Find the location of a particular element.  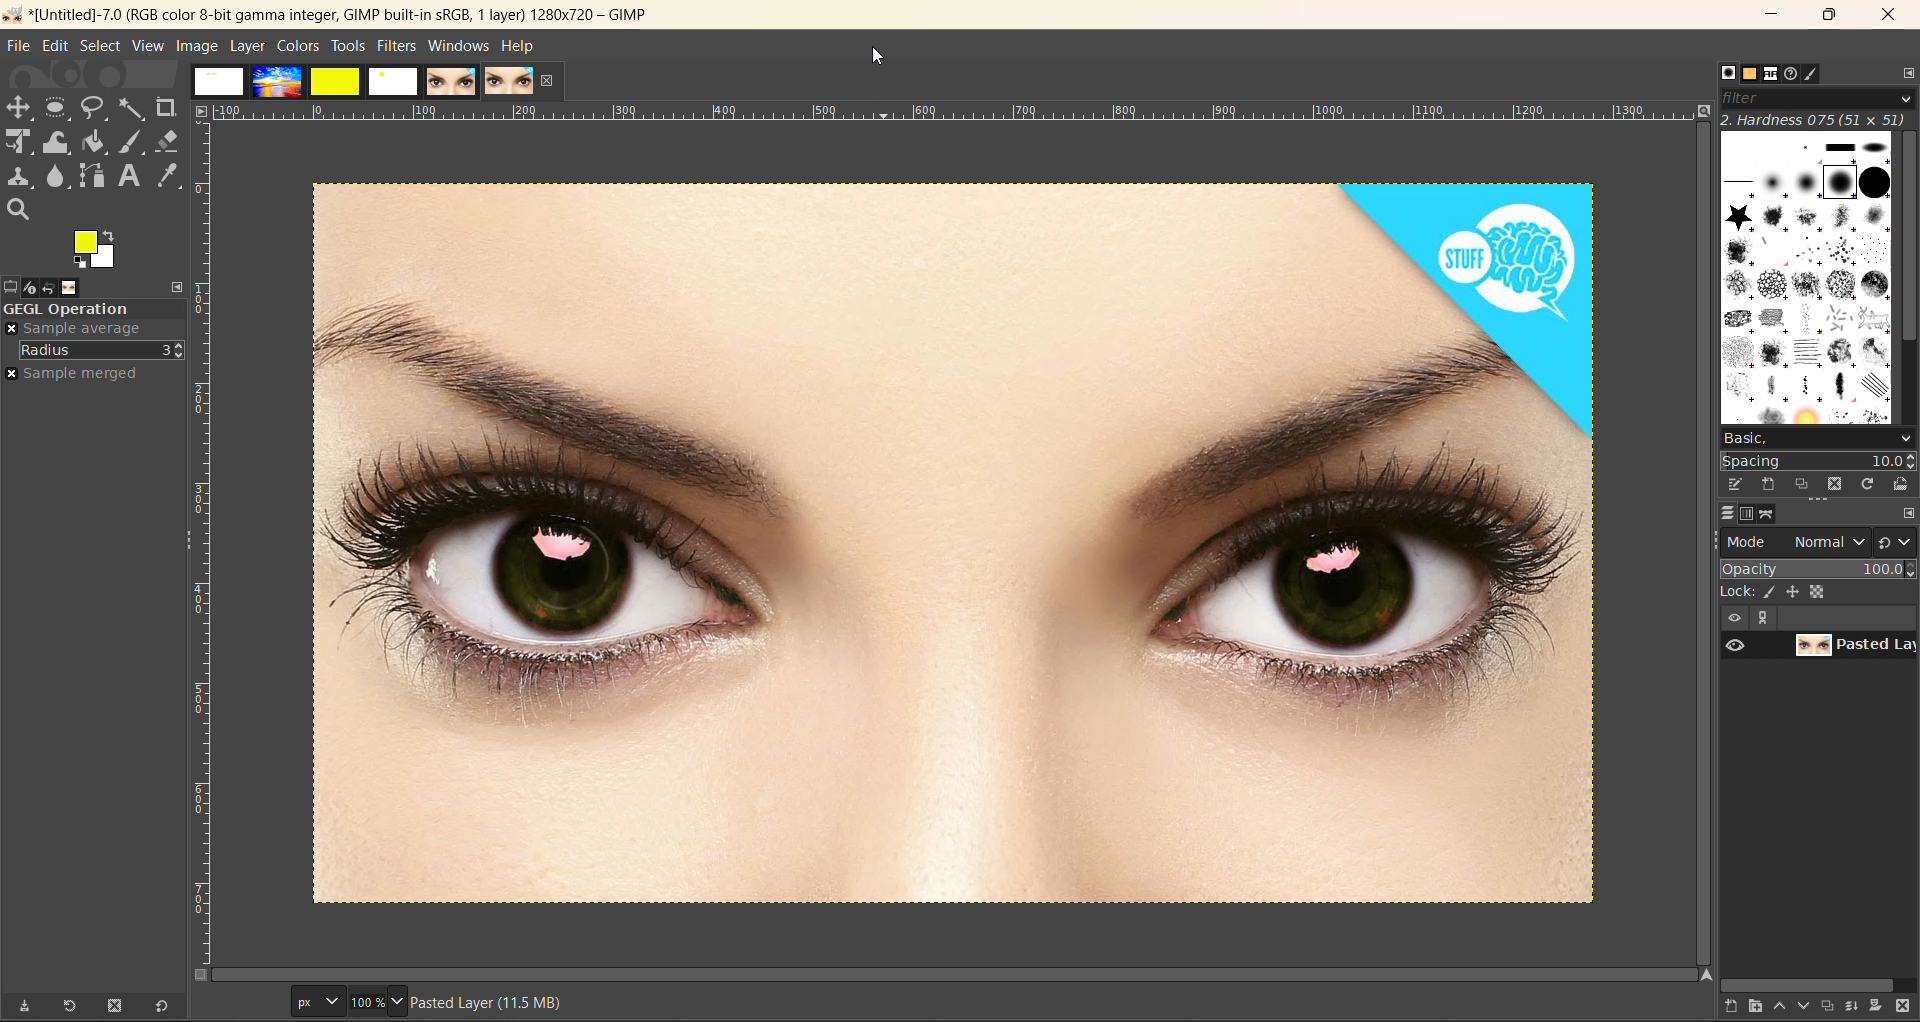

configure is located at coordinates (1907, 513).